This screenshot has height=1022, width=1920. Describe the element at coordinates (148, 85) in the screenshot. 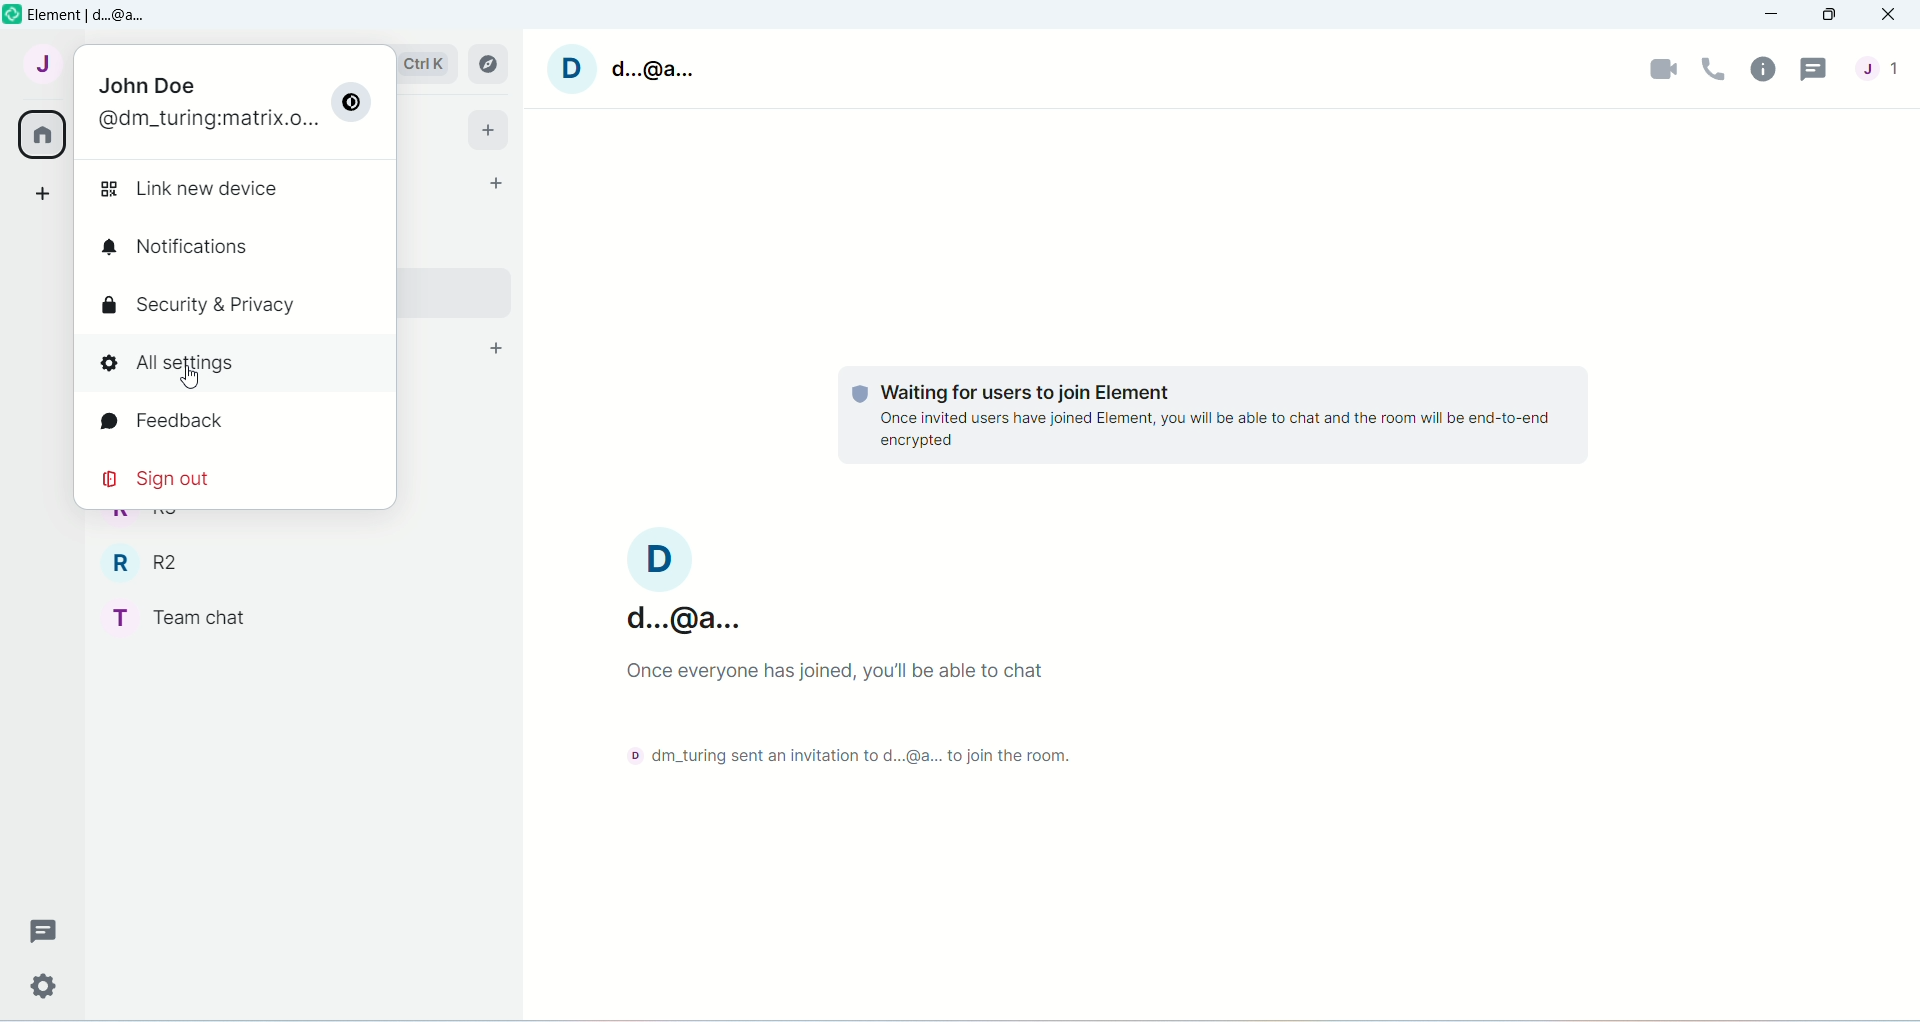

I see `Display Name-john doe` at that location.